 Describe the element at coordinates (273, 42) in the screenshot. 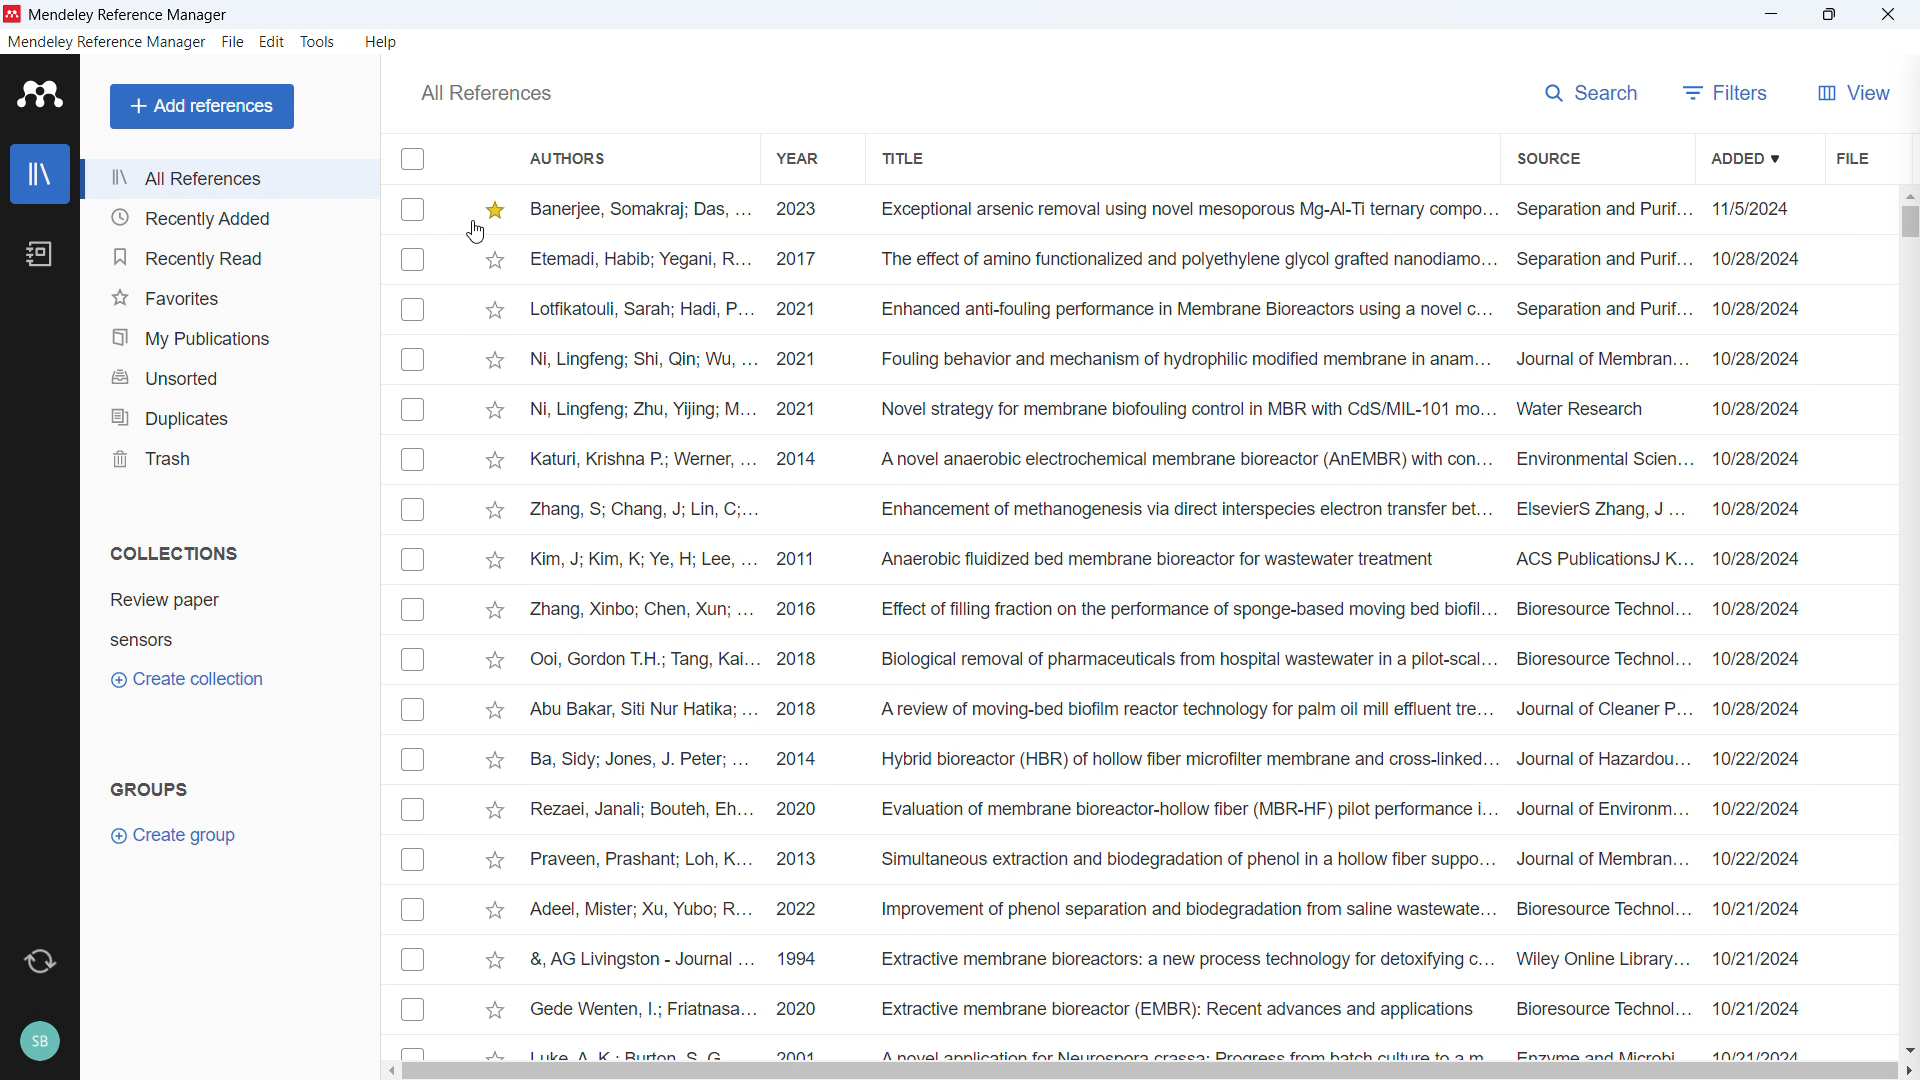

I see `edit` at that location.